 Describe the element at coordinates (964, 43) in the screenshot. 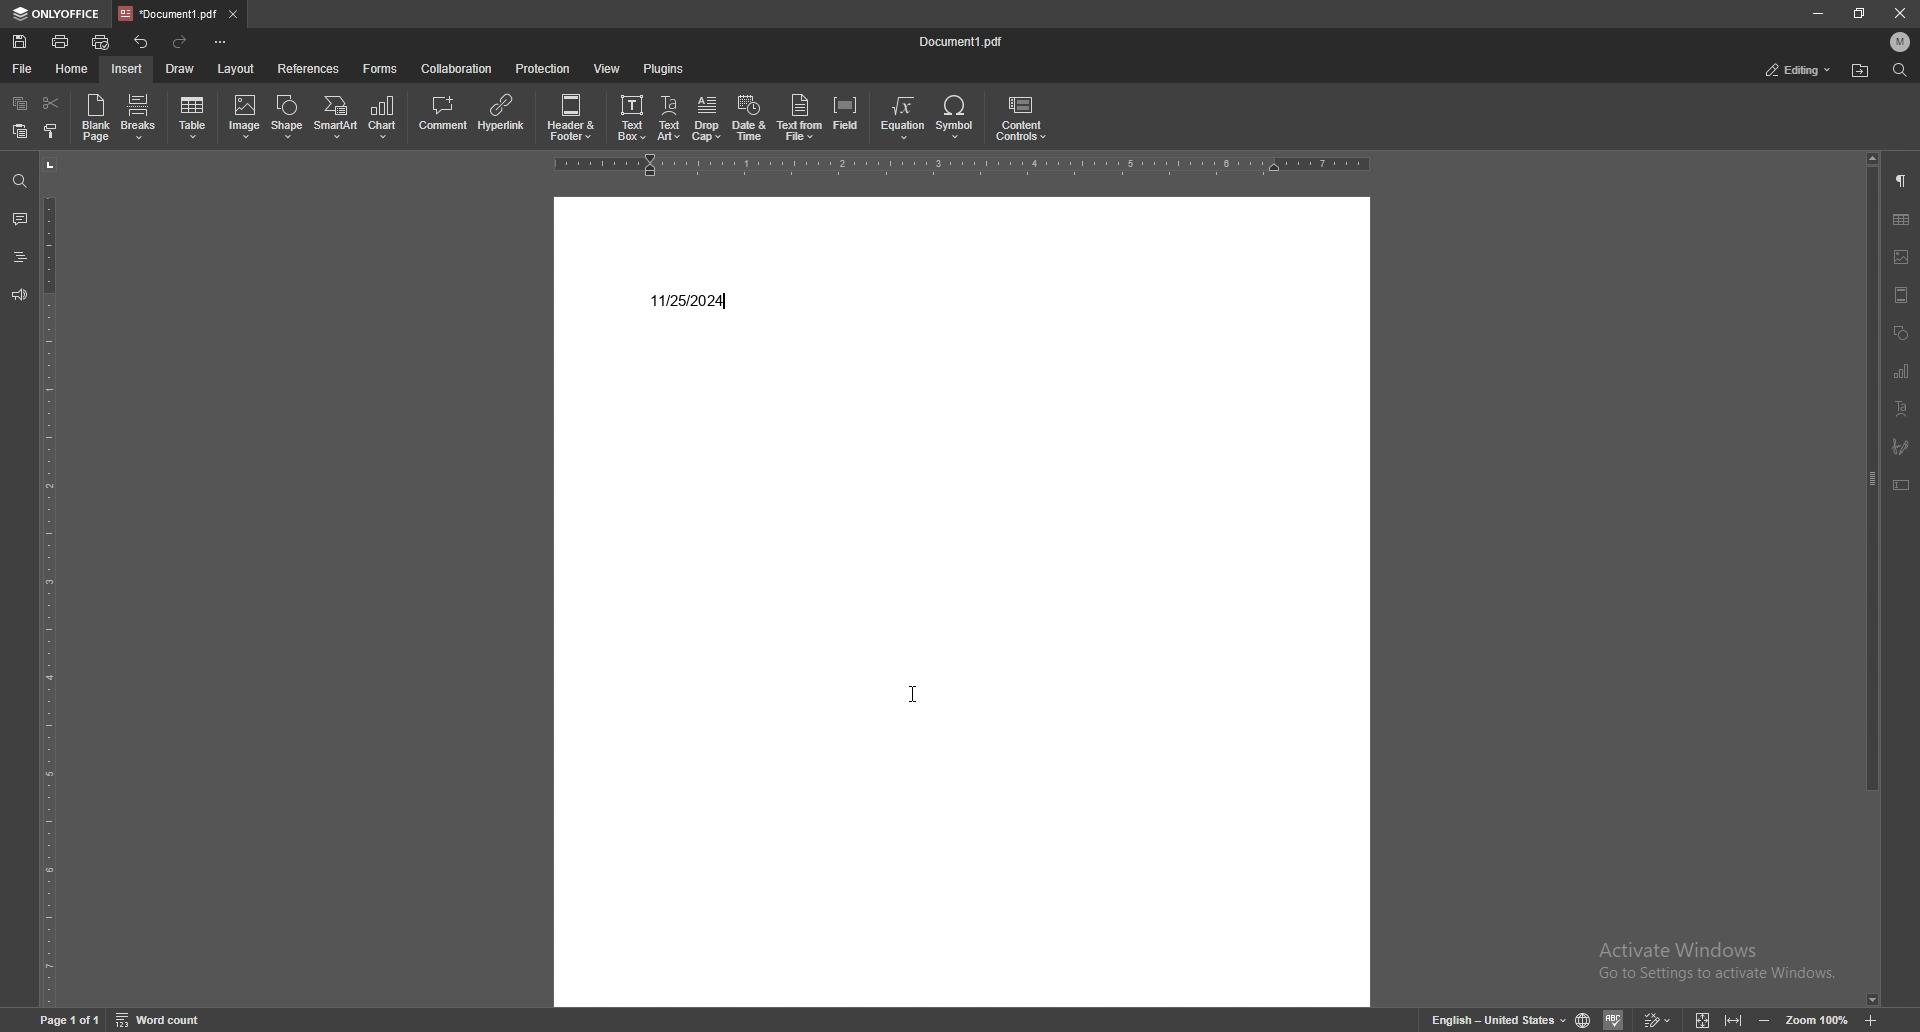

I see `file name` at that location.